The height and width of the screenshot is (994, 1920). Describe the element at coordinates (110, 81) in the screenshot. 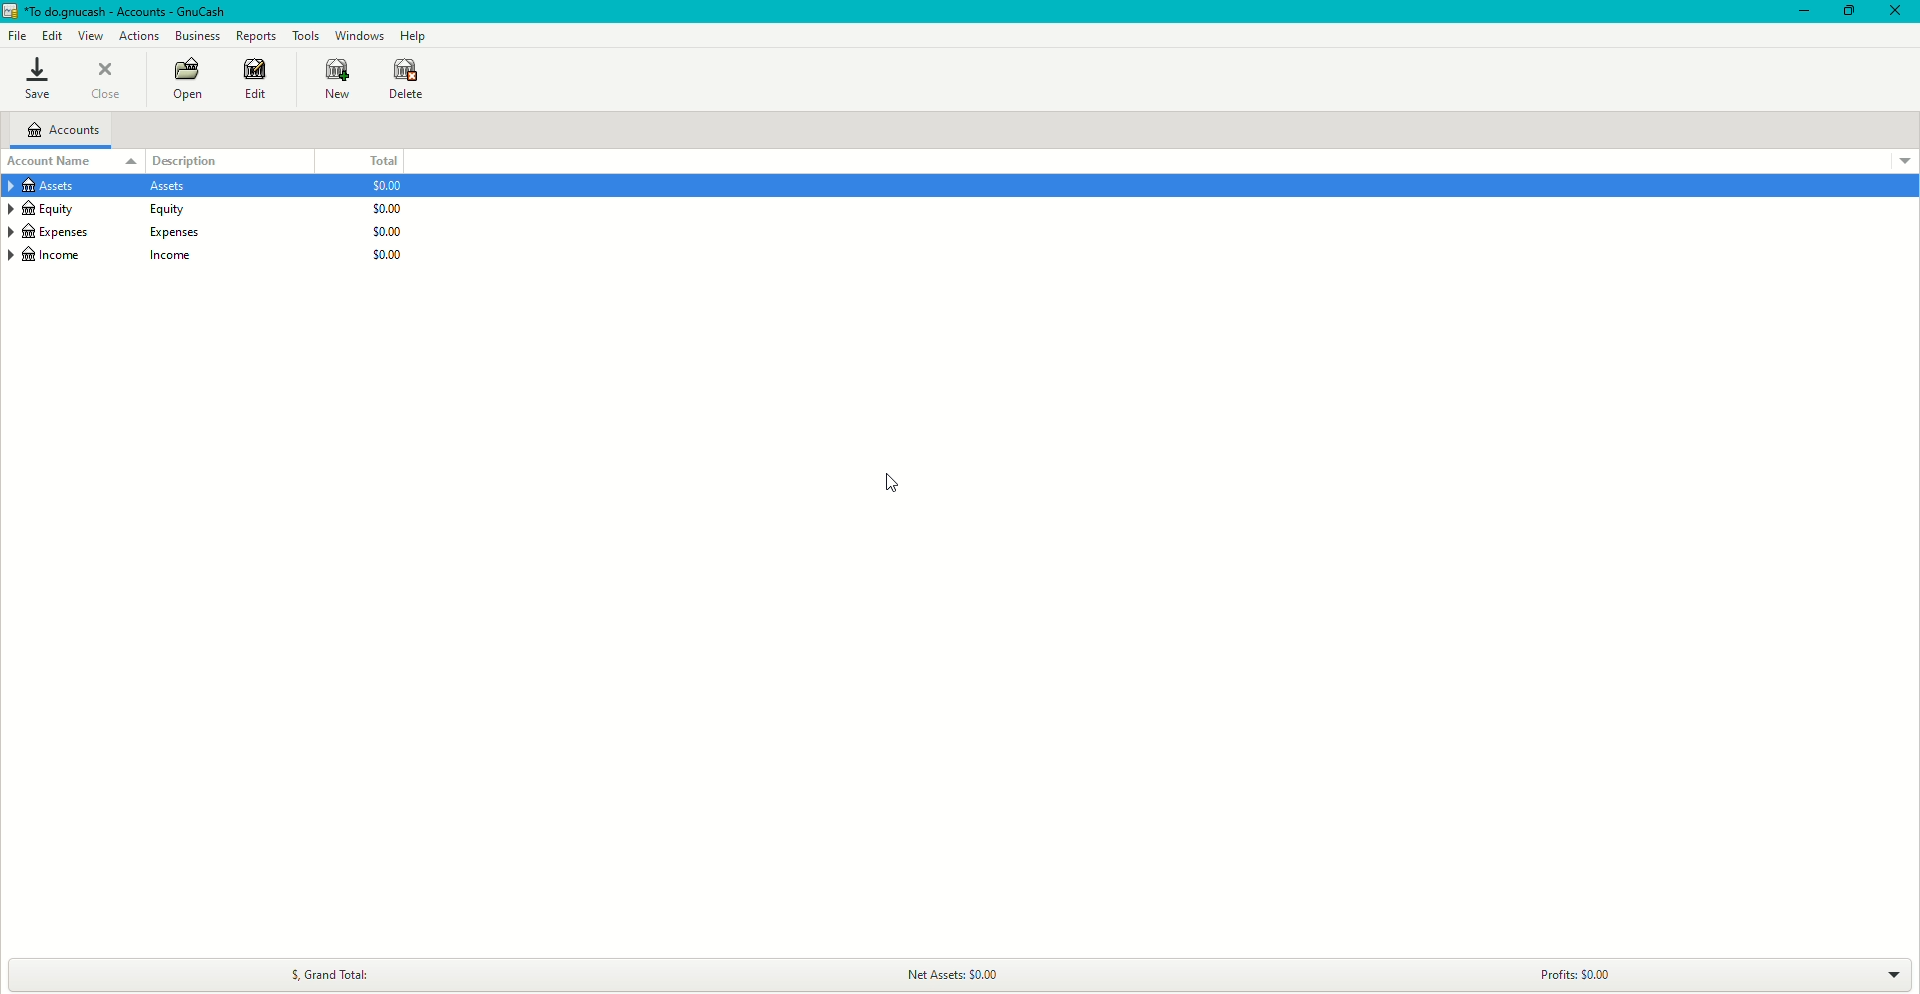

I see `Close` at that location.